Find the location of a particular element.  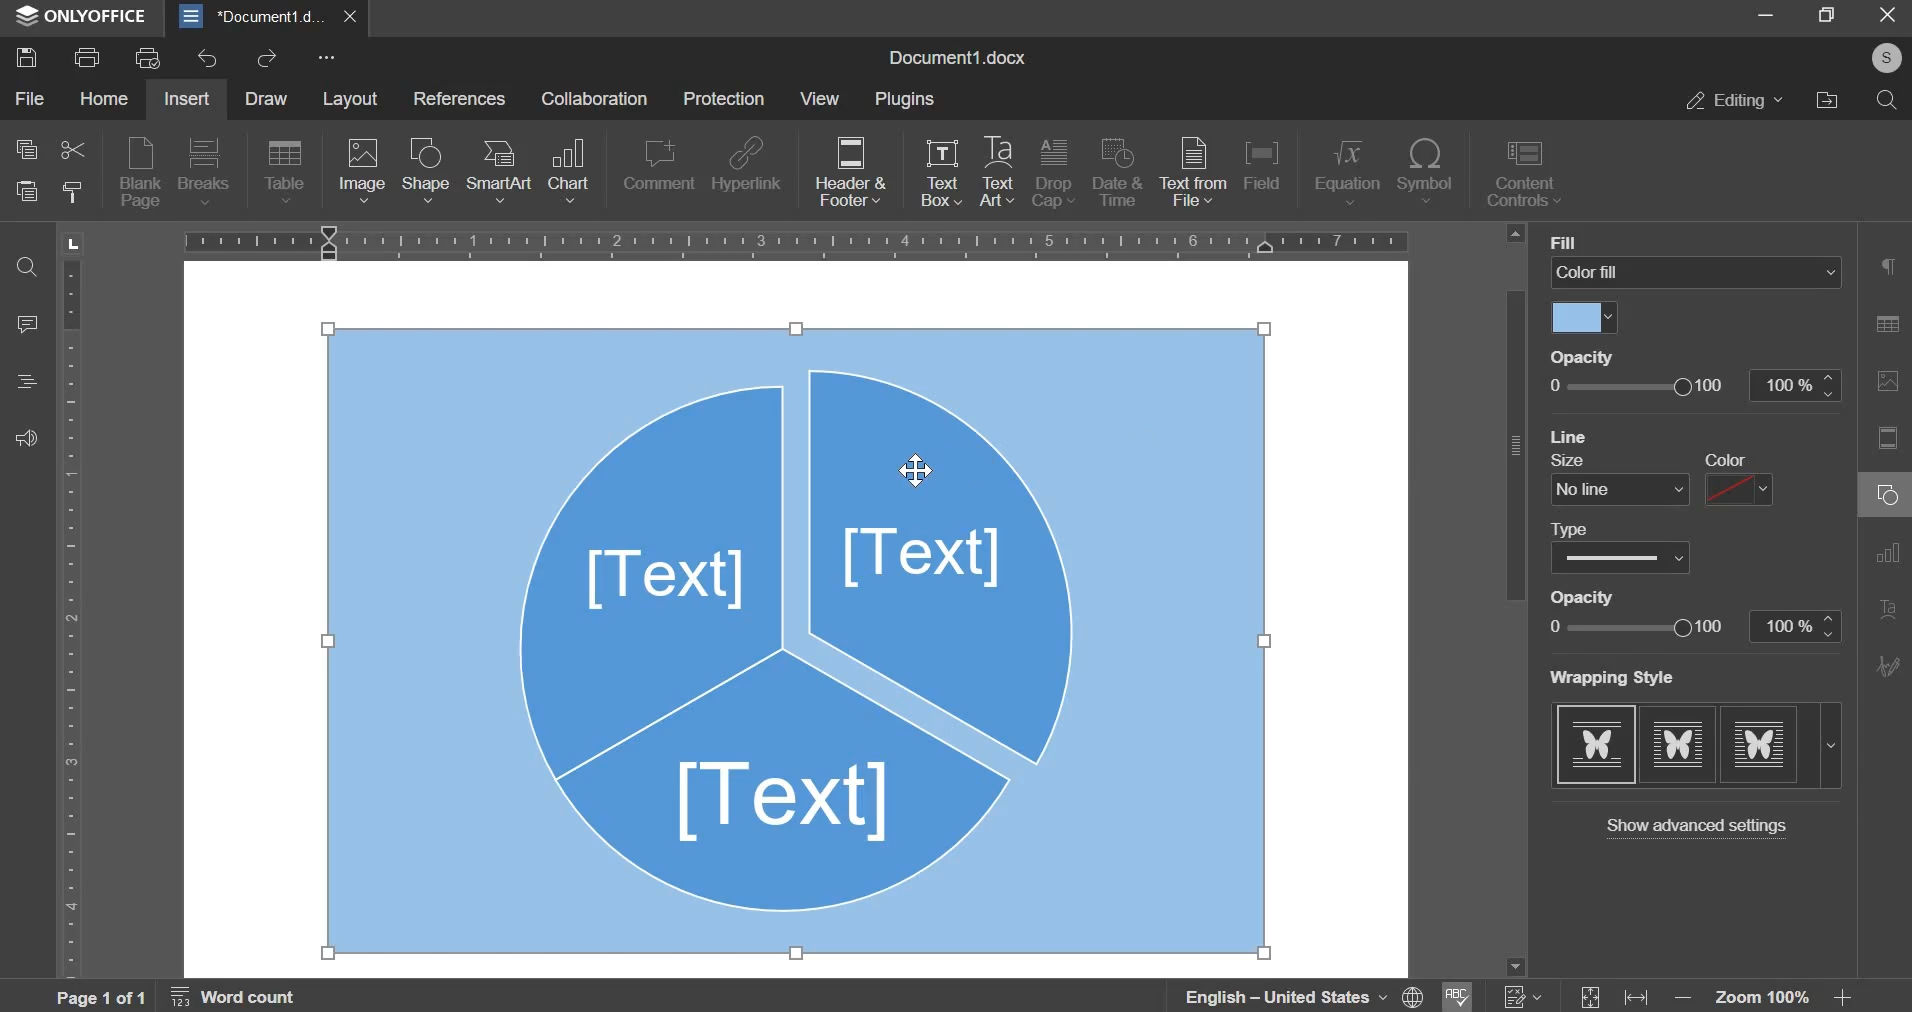

hyperlink is located at coordinates (748, 162).